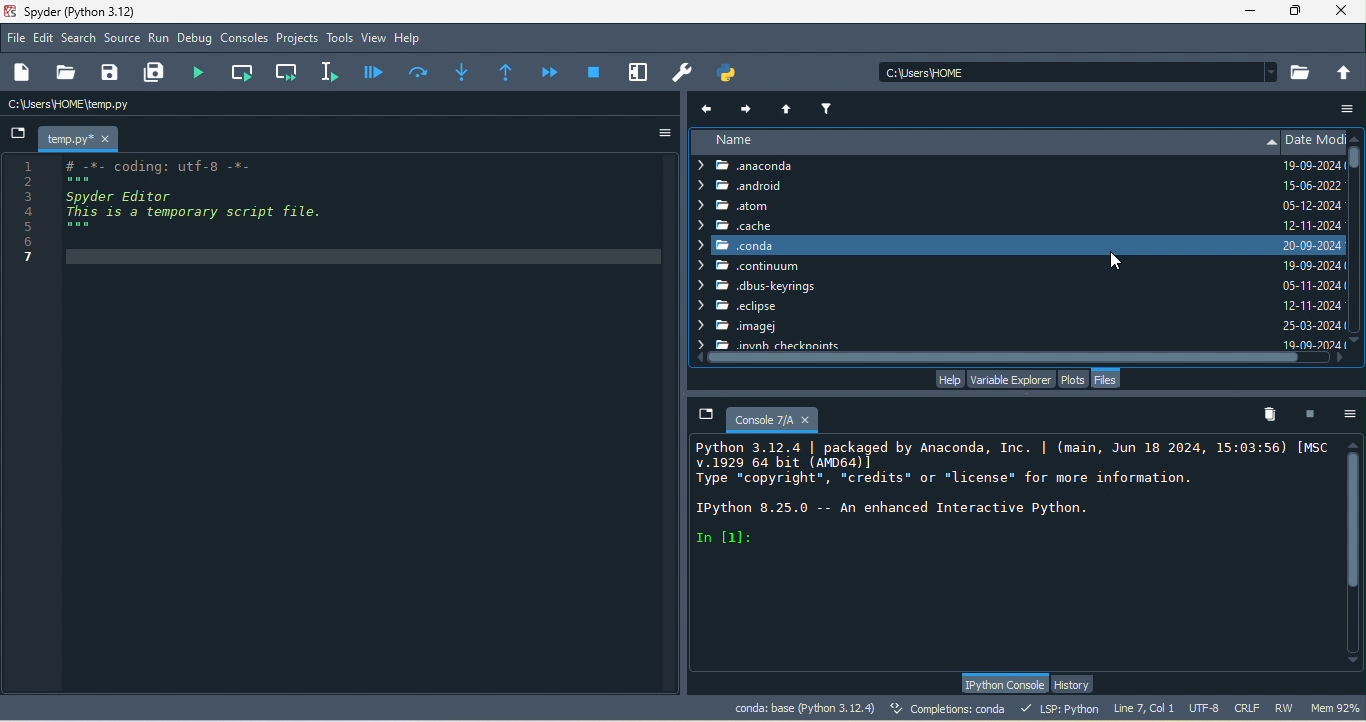 This screenshot has width=1366, height=722. What do you see at coordinates (1302, 72) in the screenshot?
I see `browse` at bounding box center [1302, 72].